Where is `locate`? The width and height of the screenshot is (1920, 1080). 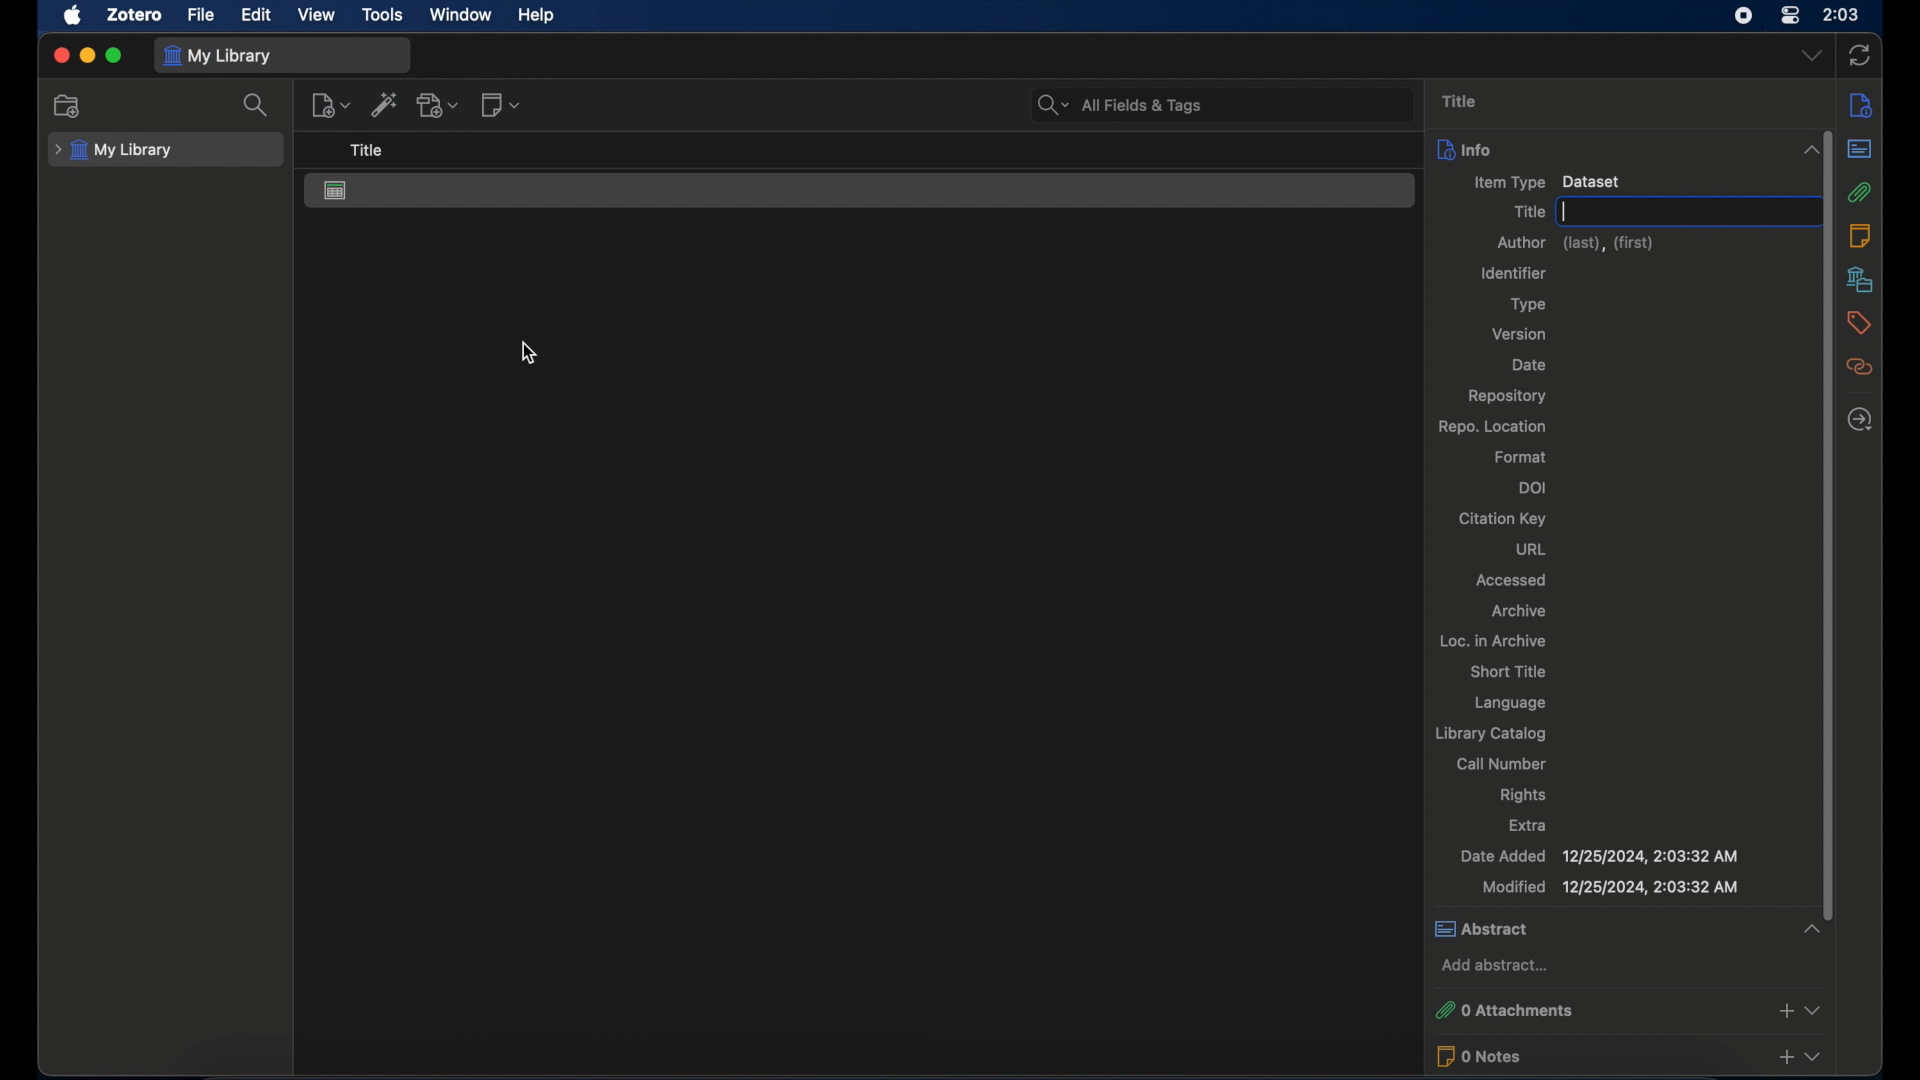
locate is located at coordinates (1859, 419).